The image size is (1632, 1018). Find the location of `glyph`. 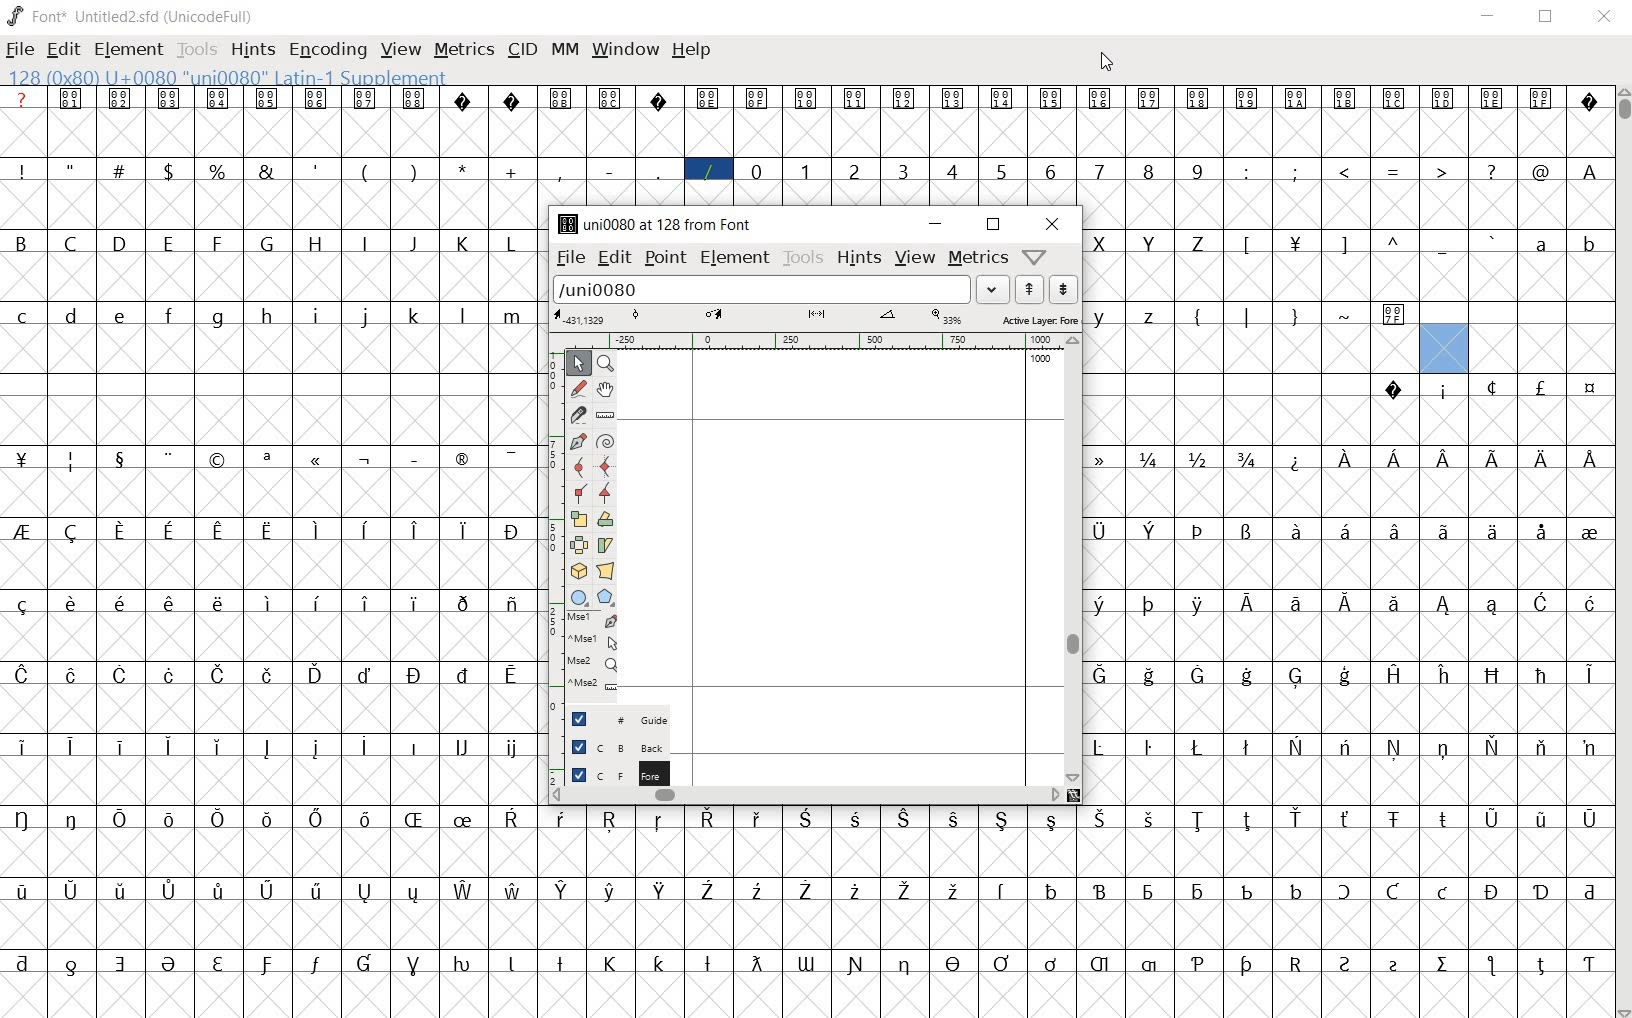

glyph is located at coordinates (71, 98).